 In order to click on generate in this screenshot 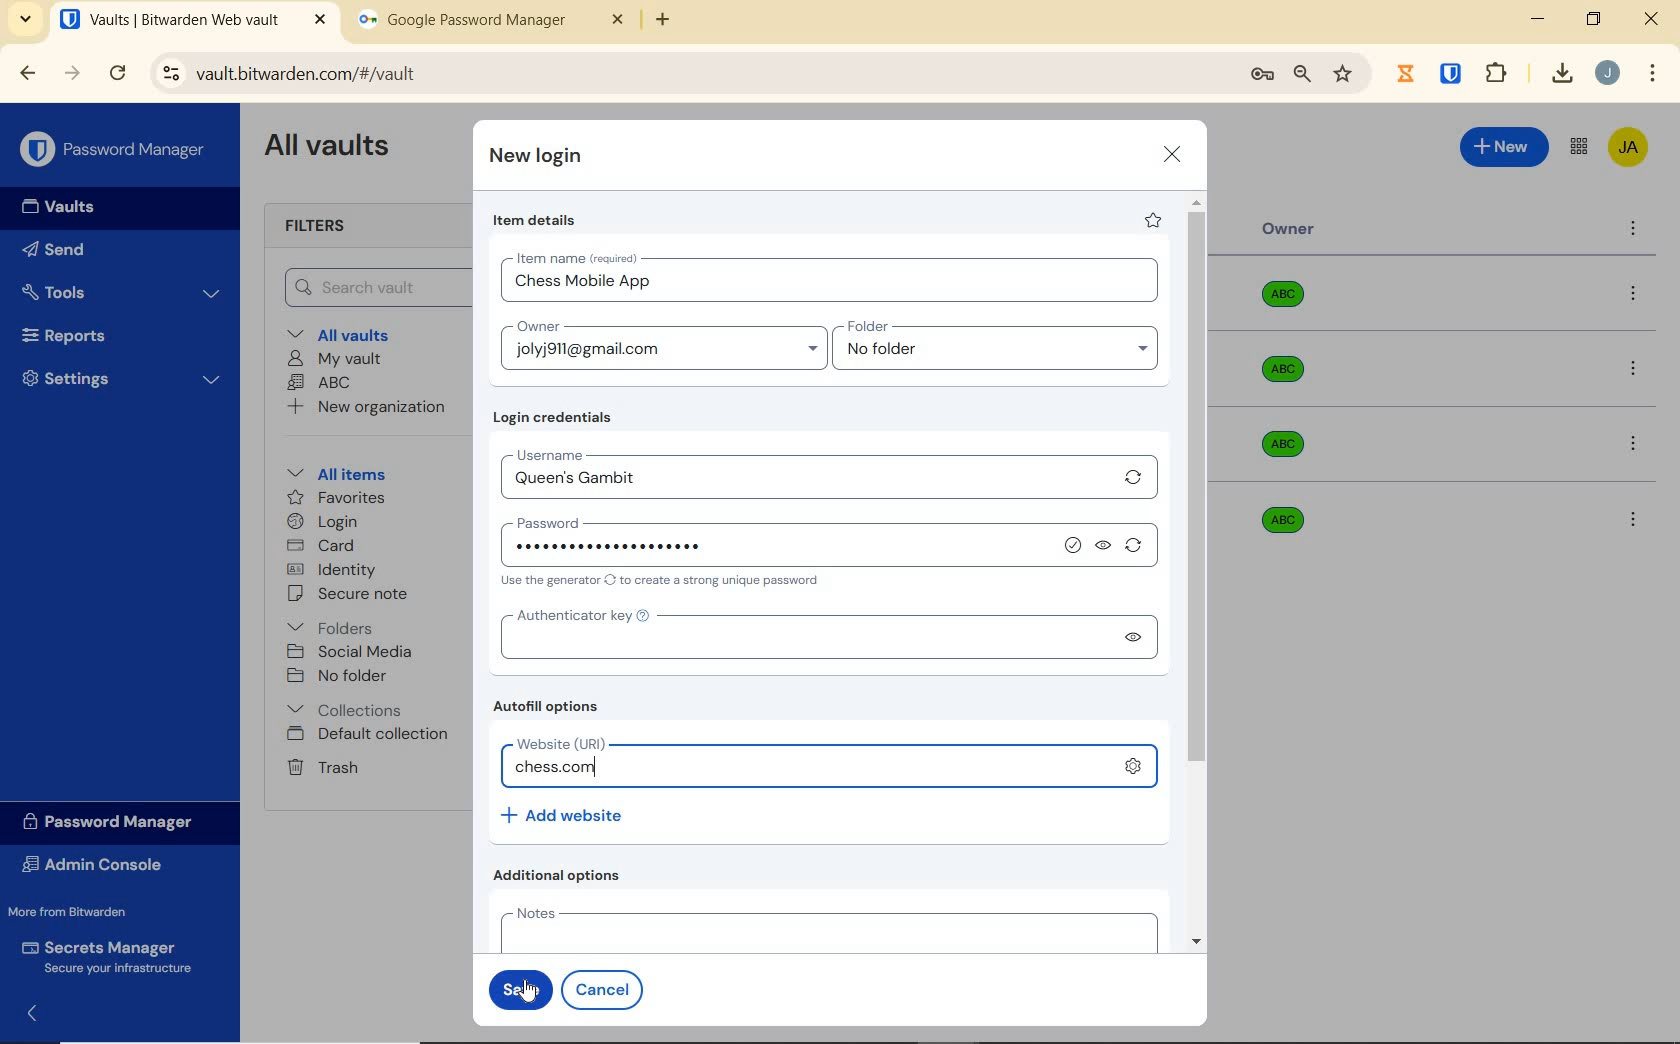, I will do `click(1134, 477)`.